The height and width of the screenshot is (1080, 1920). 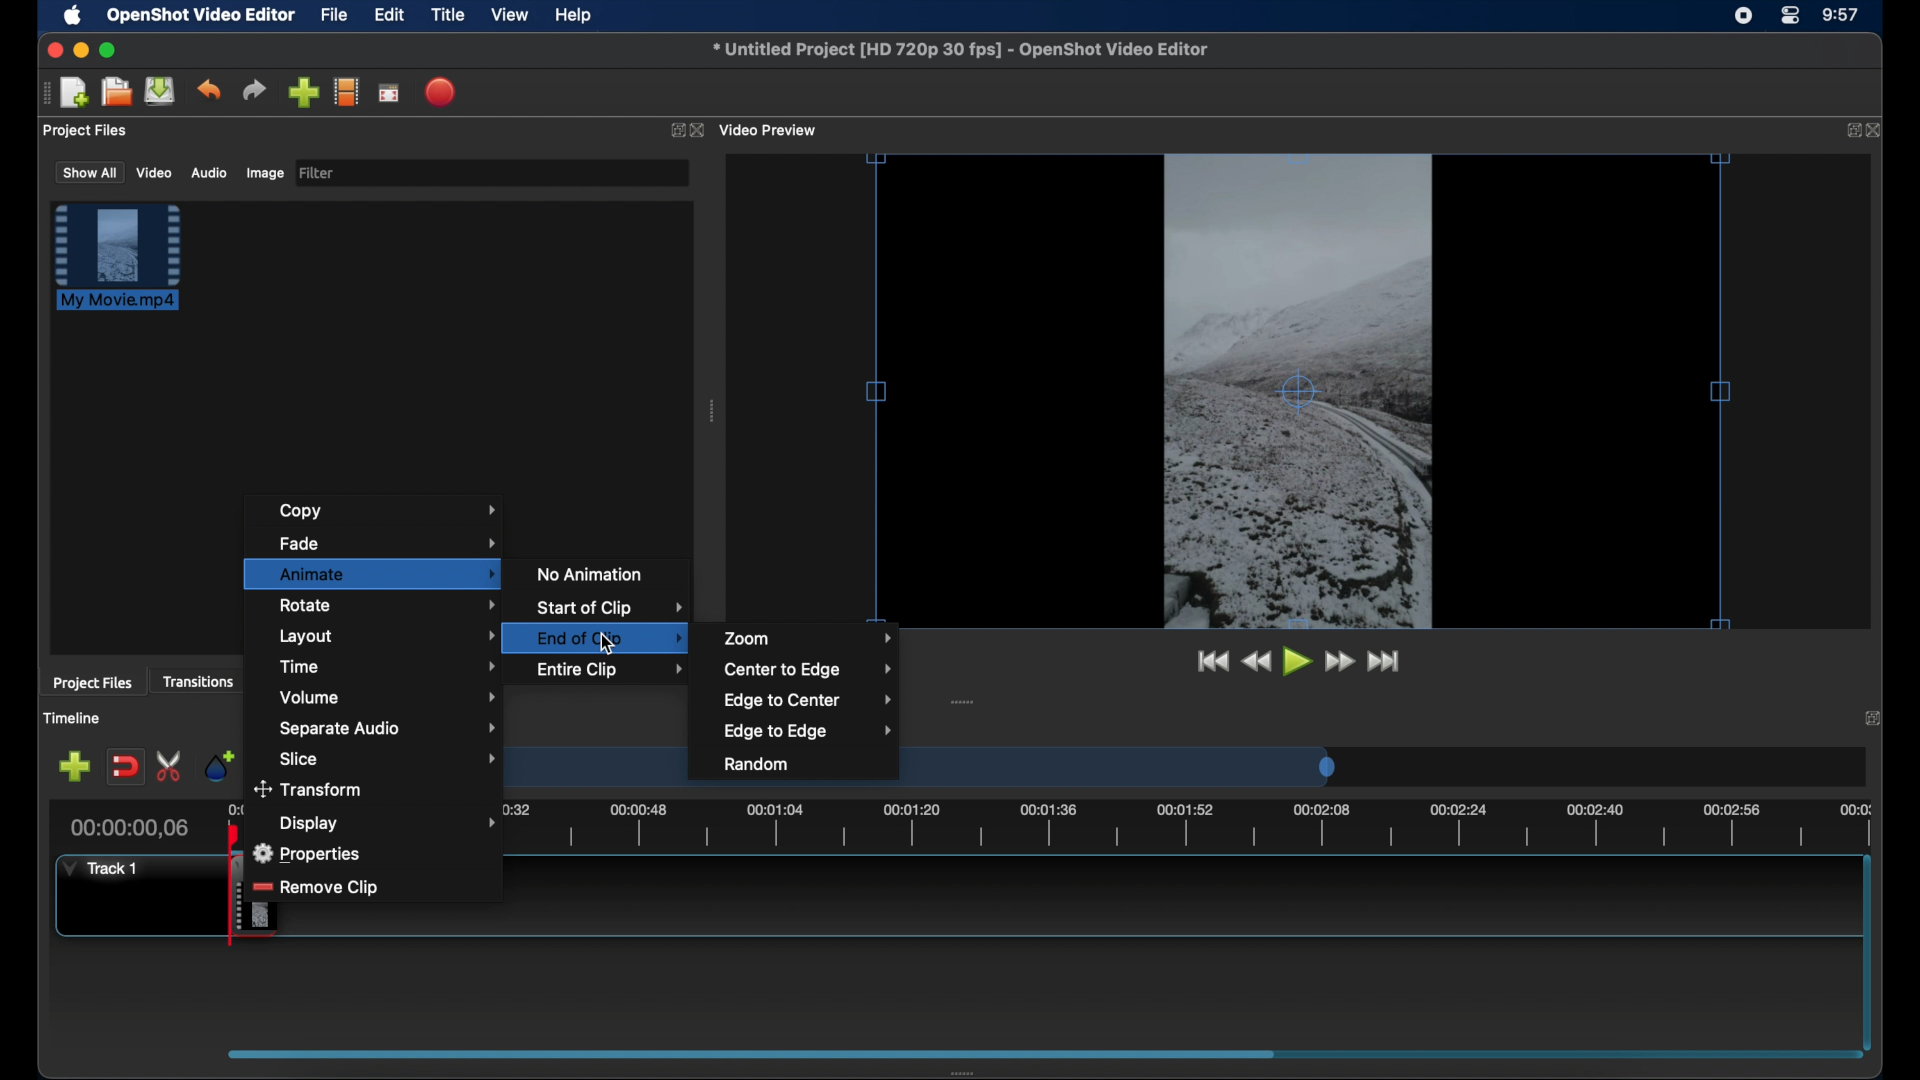 I want to click on drag handle, so click(x=969, y=1072).